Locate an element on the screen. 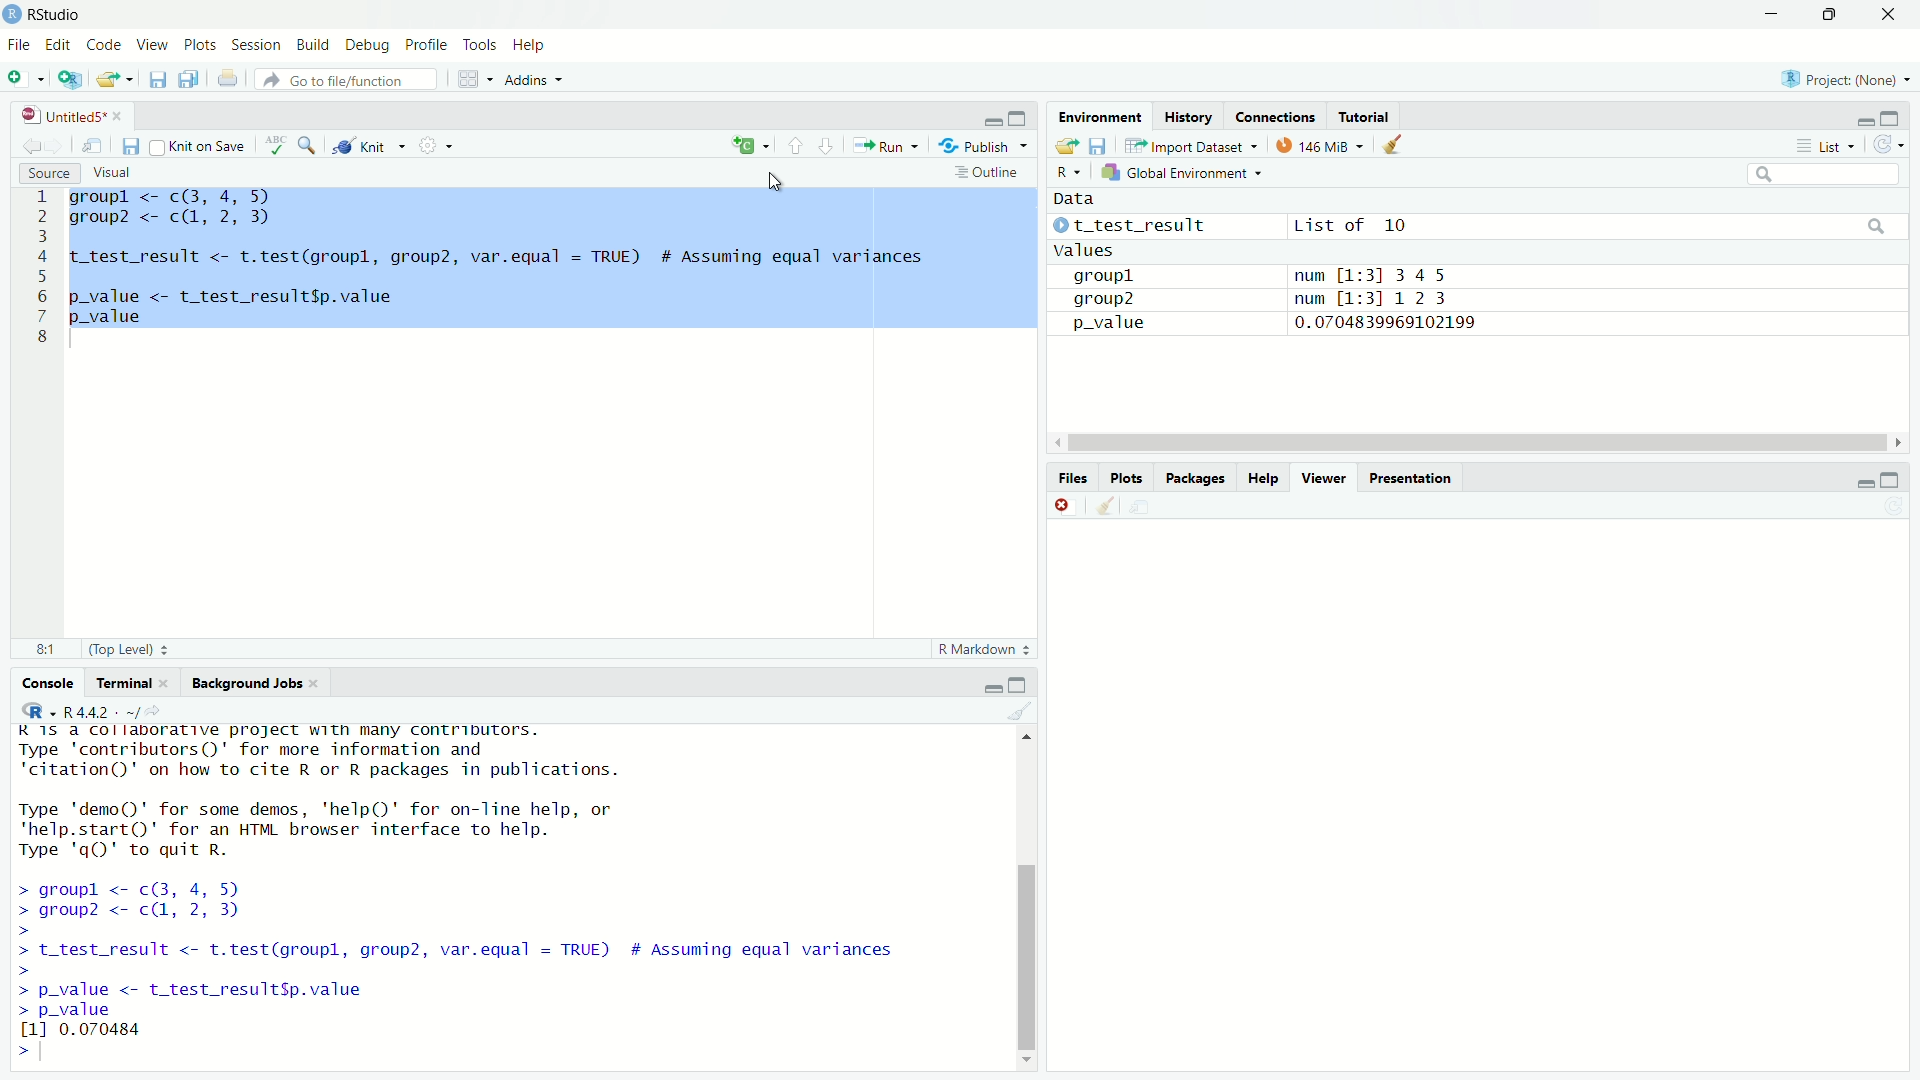 The image size is (1920, 1080). Global Environment is located at coordinates (1184, 173).